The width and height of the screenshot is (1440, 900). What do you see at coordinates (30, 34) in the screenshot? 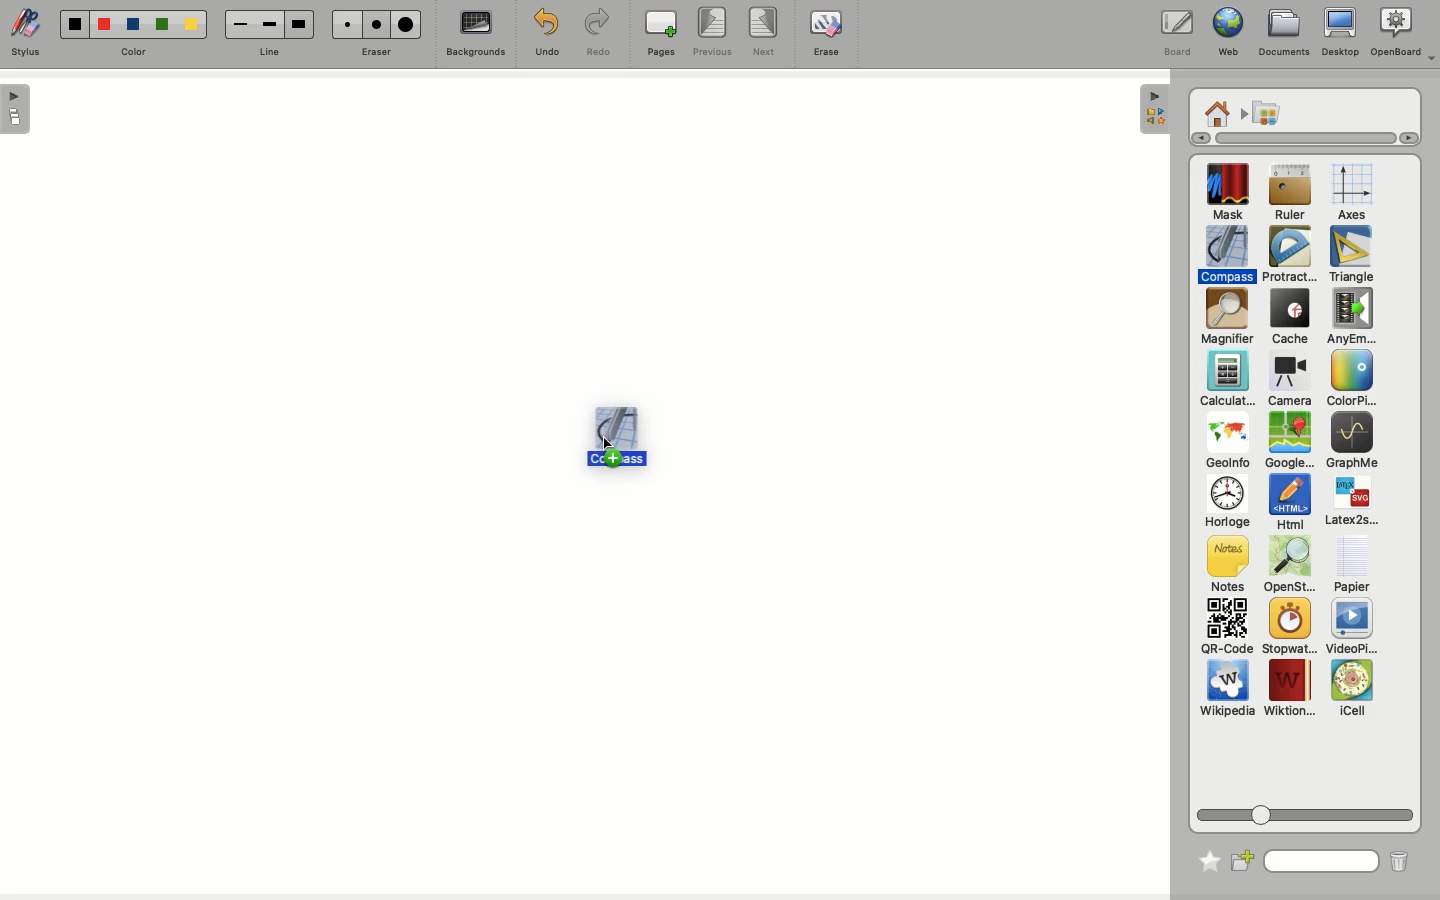
I see `Stylus` at bounding box center [30, 34].